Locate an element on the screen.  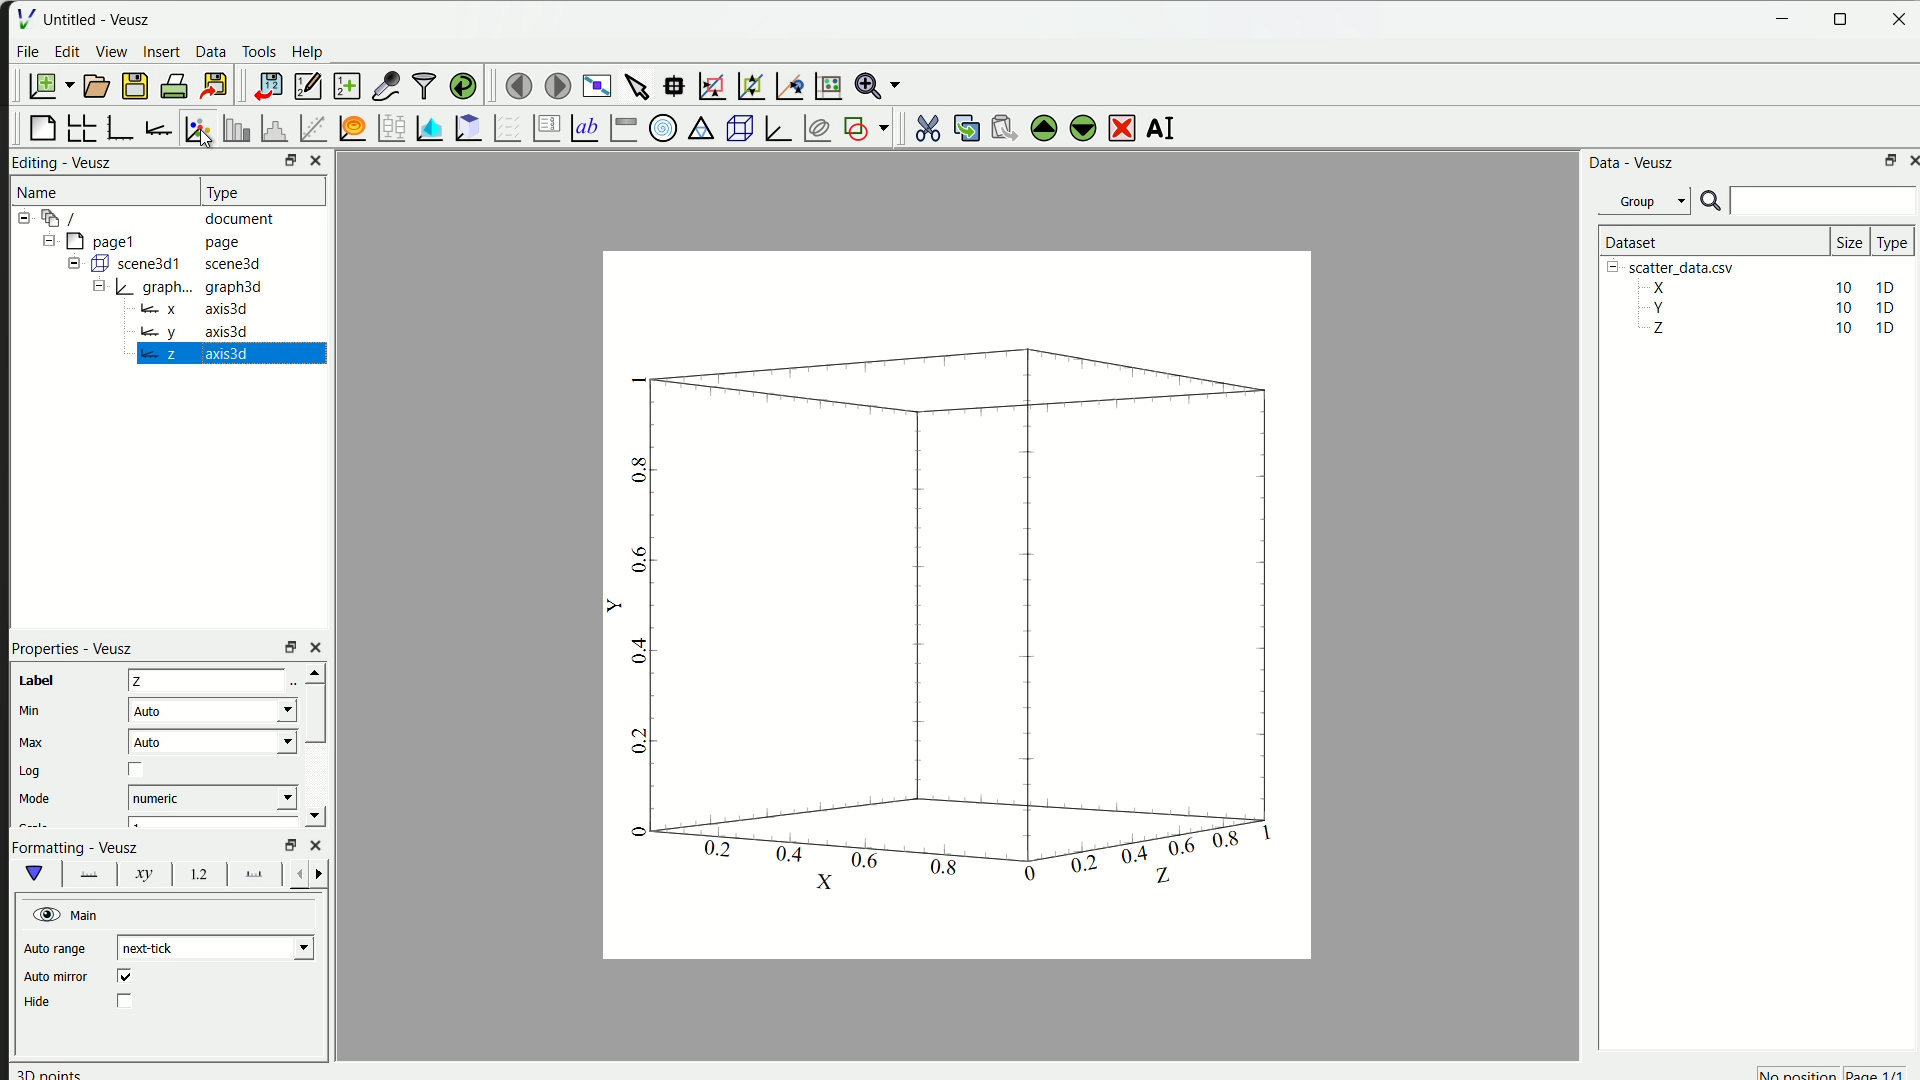
cut the selected widget is located at coordinates (925, 127).